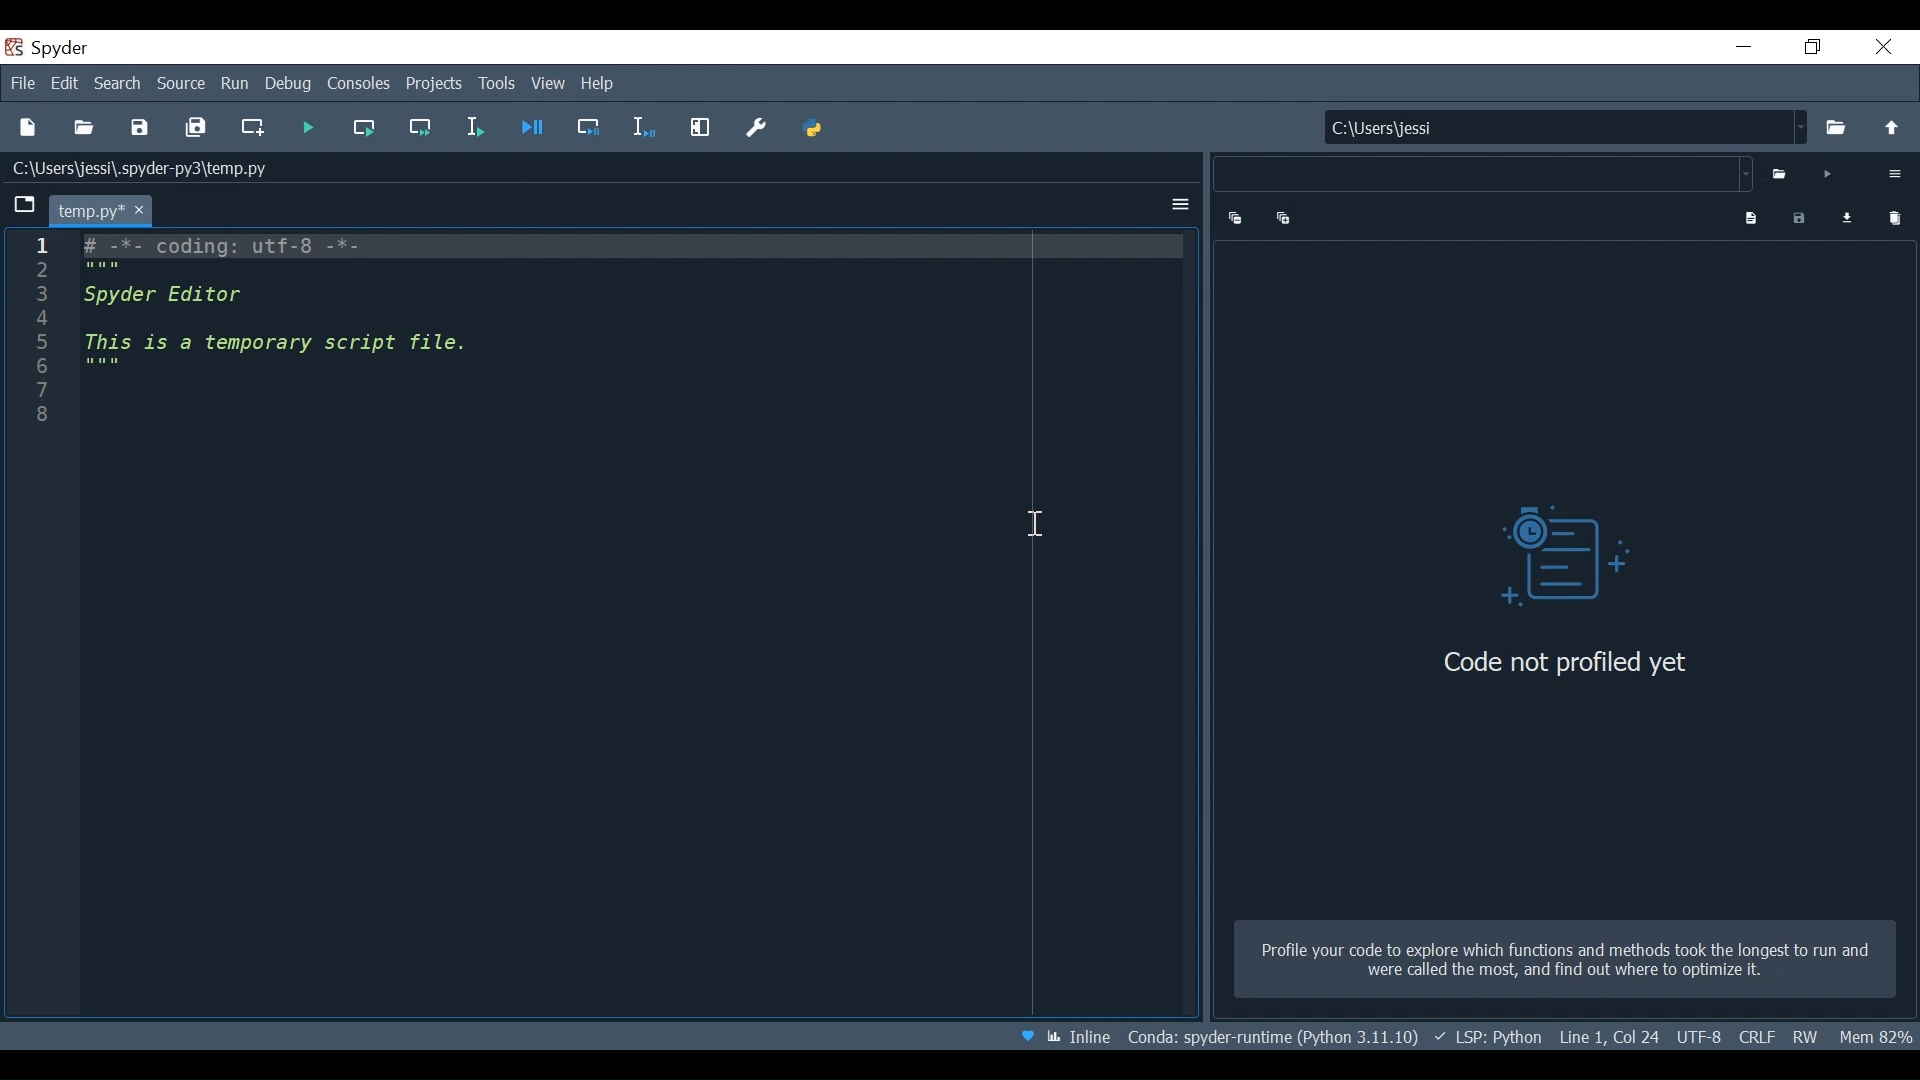  I want to click on Edit, so click(65, 83).